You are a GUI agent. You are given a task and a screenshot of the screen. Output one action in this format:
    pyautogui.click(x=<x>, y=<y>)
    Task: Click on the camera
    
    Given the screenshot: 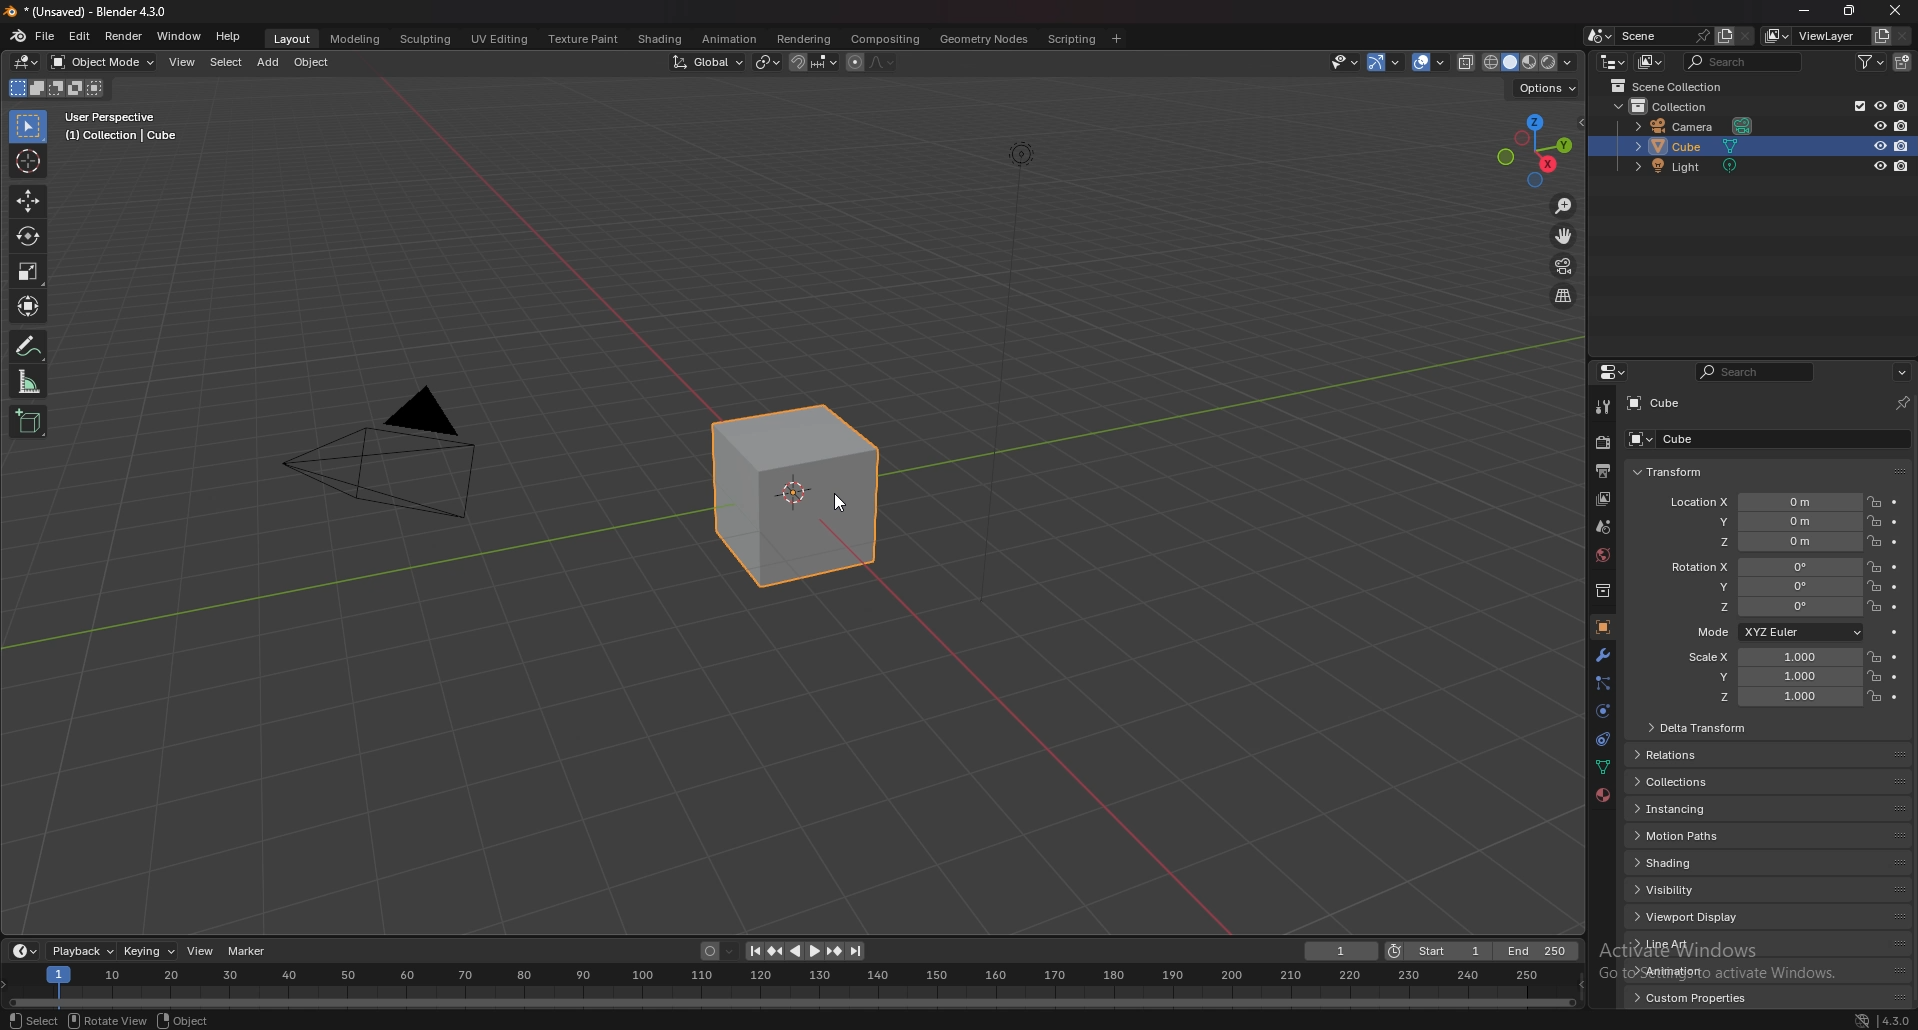 What is the action you would take?
    pyautogui.click(x=1695, y=125)
    